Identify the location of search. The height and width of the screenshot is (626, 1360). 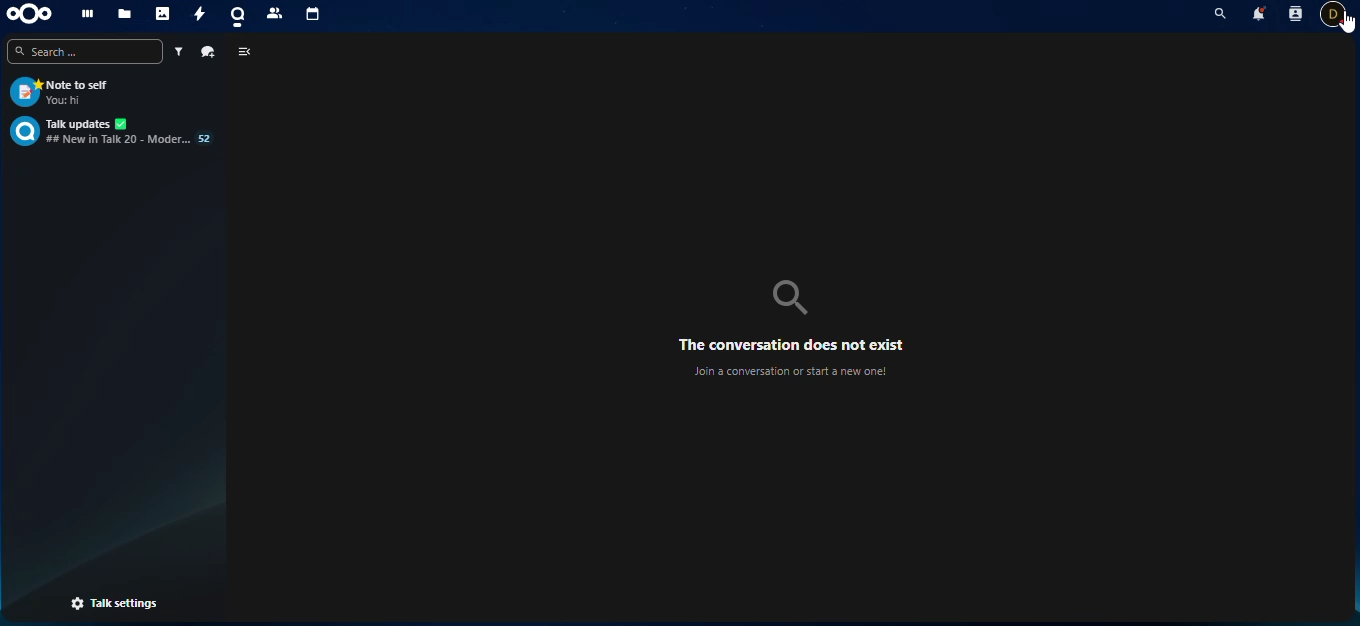
(1220, 14).